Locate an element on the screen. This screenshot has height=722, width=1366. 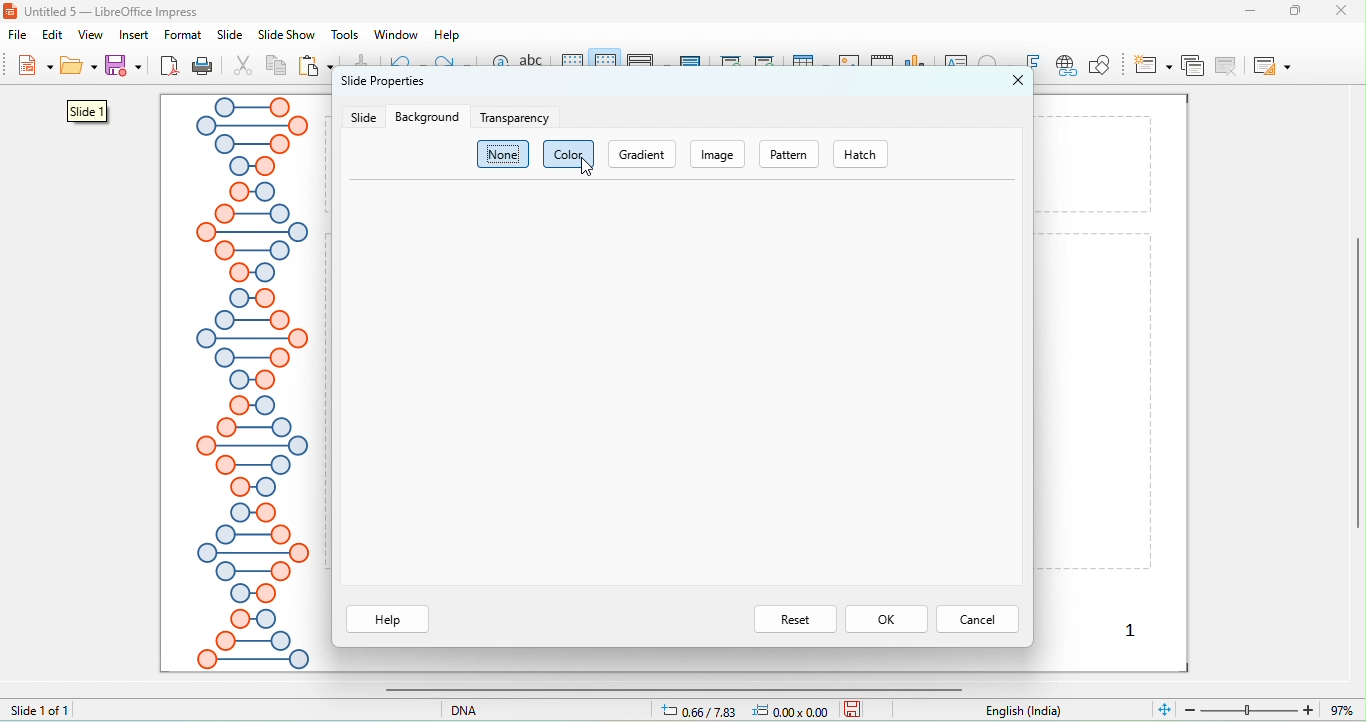
media is located at coordinates (883, 63).